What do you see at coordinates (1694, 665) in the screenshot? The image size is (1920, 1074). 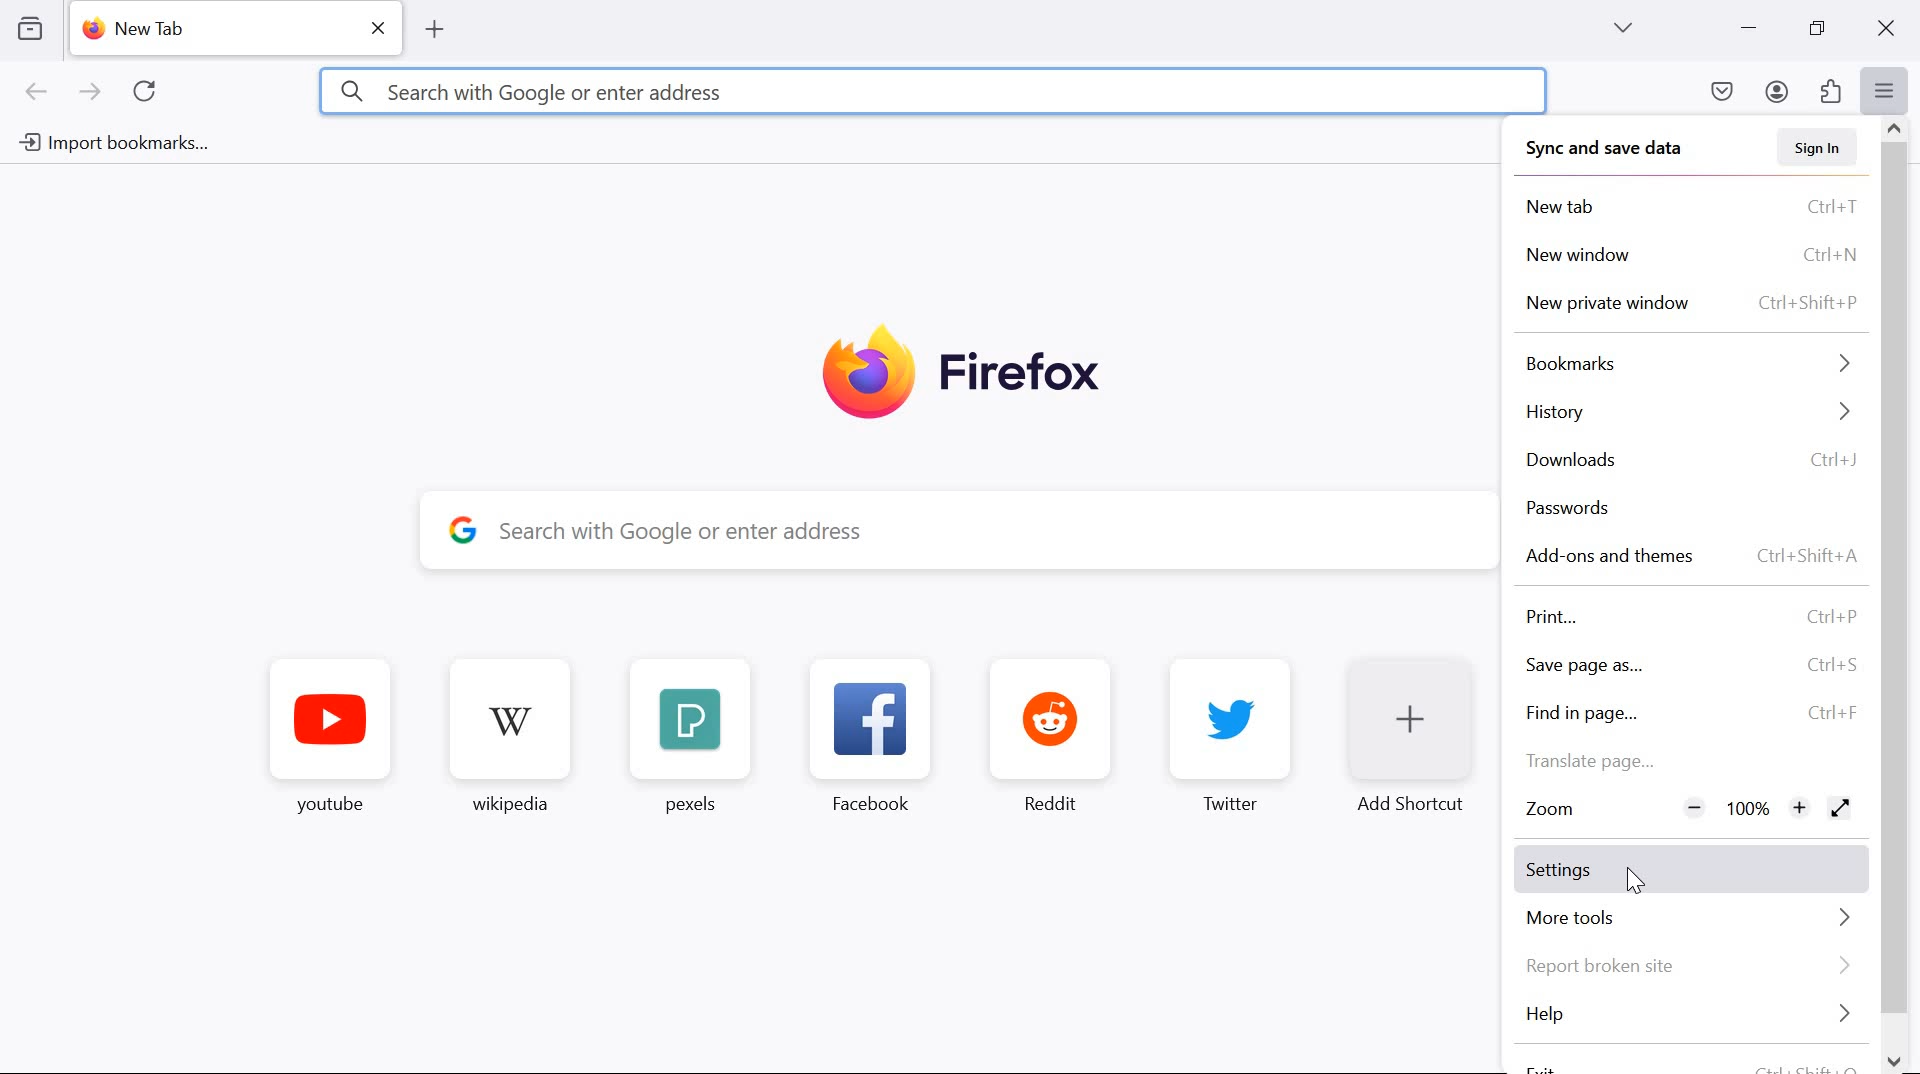 I see `save page as` at bounding box center [1694, 665].